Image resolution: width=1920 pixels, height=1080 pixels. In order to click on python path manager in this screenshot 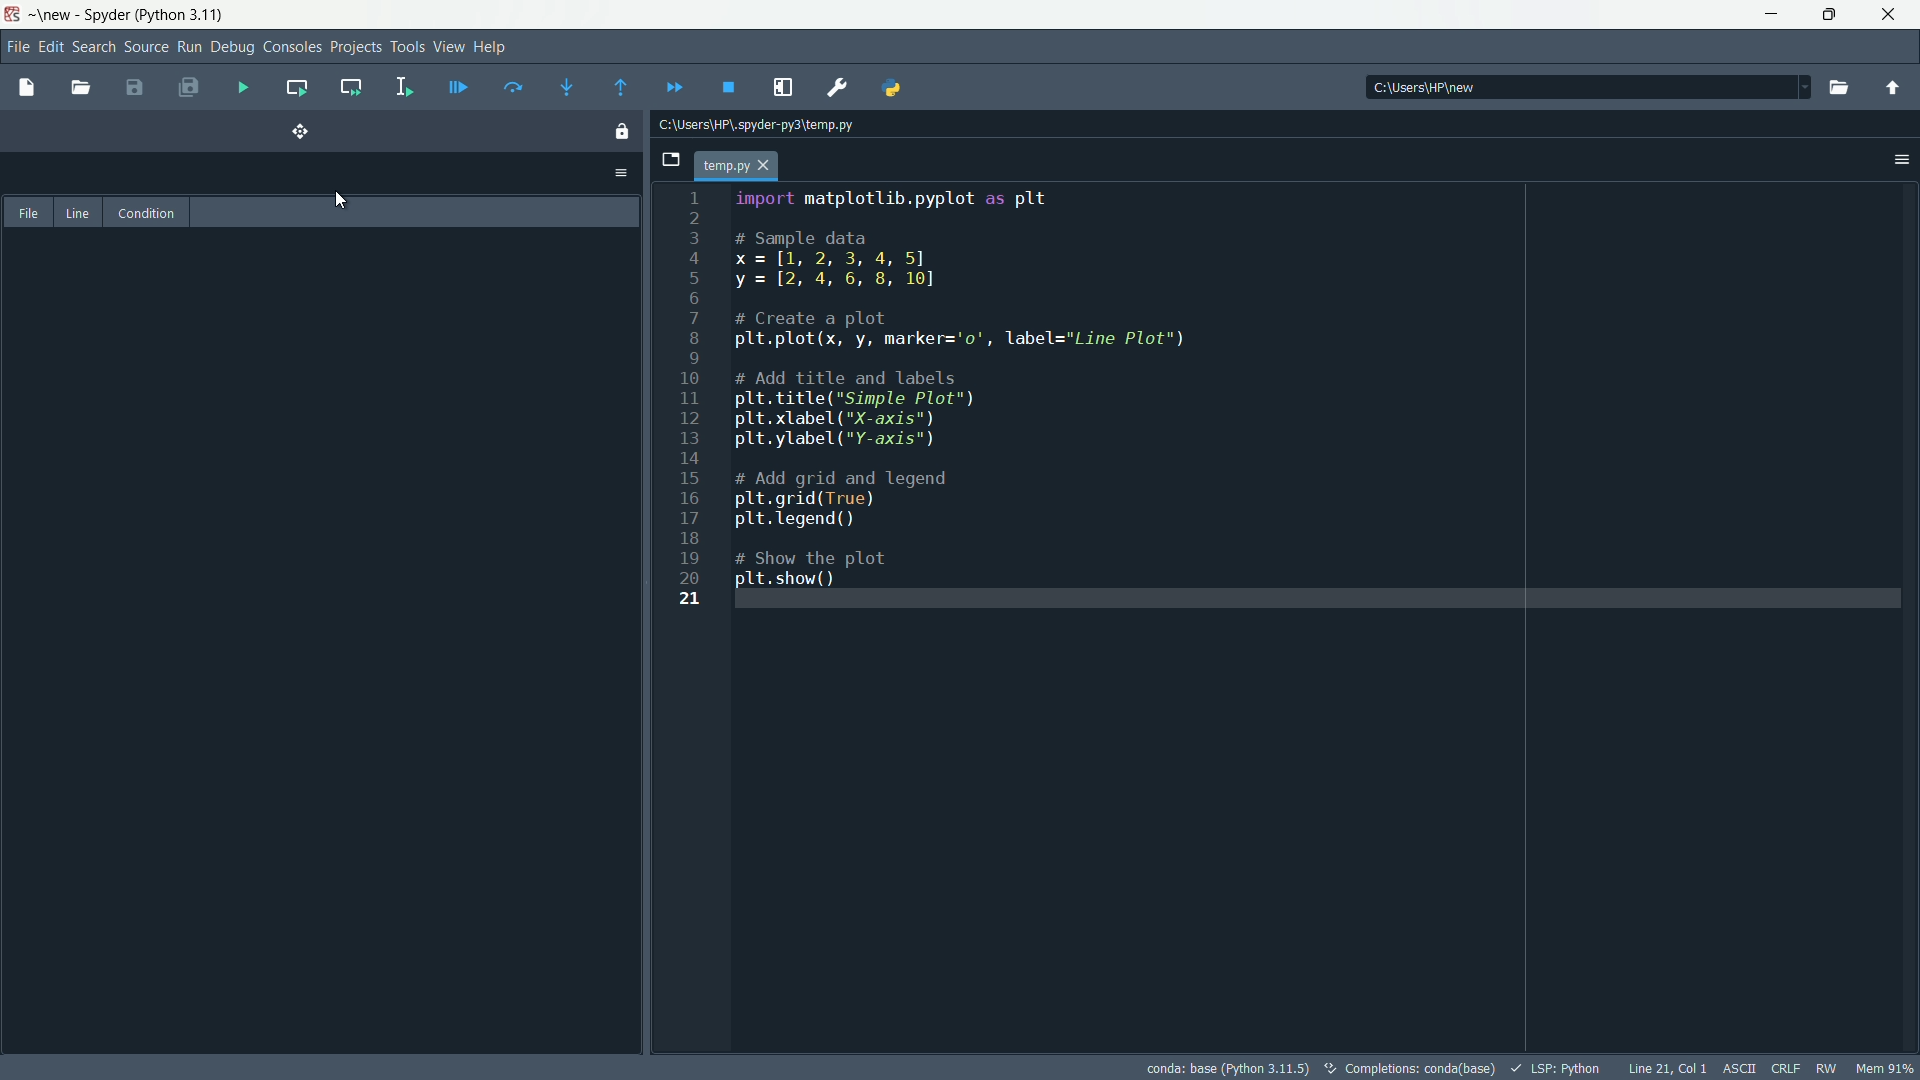, I will do `click(898, 88)`.